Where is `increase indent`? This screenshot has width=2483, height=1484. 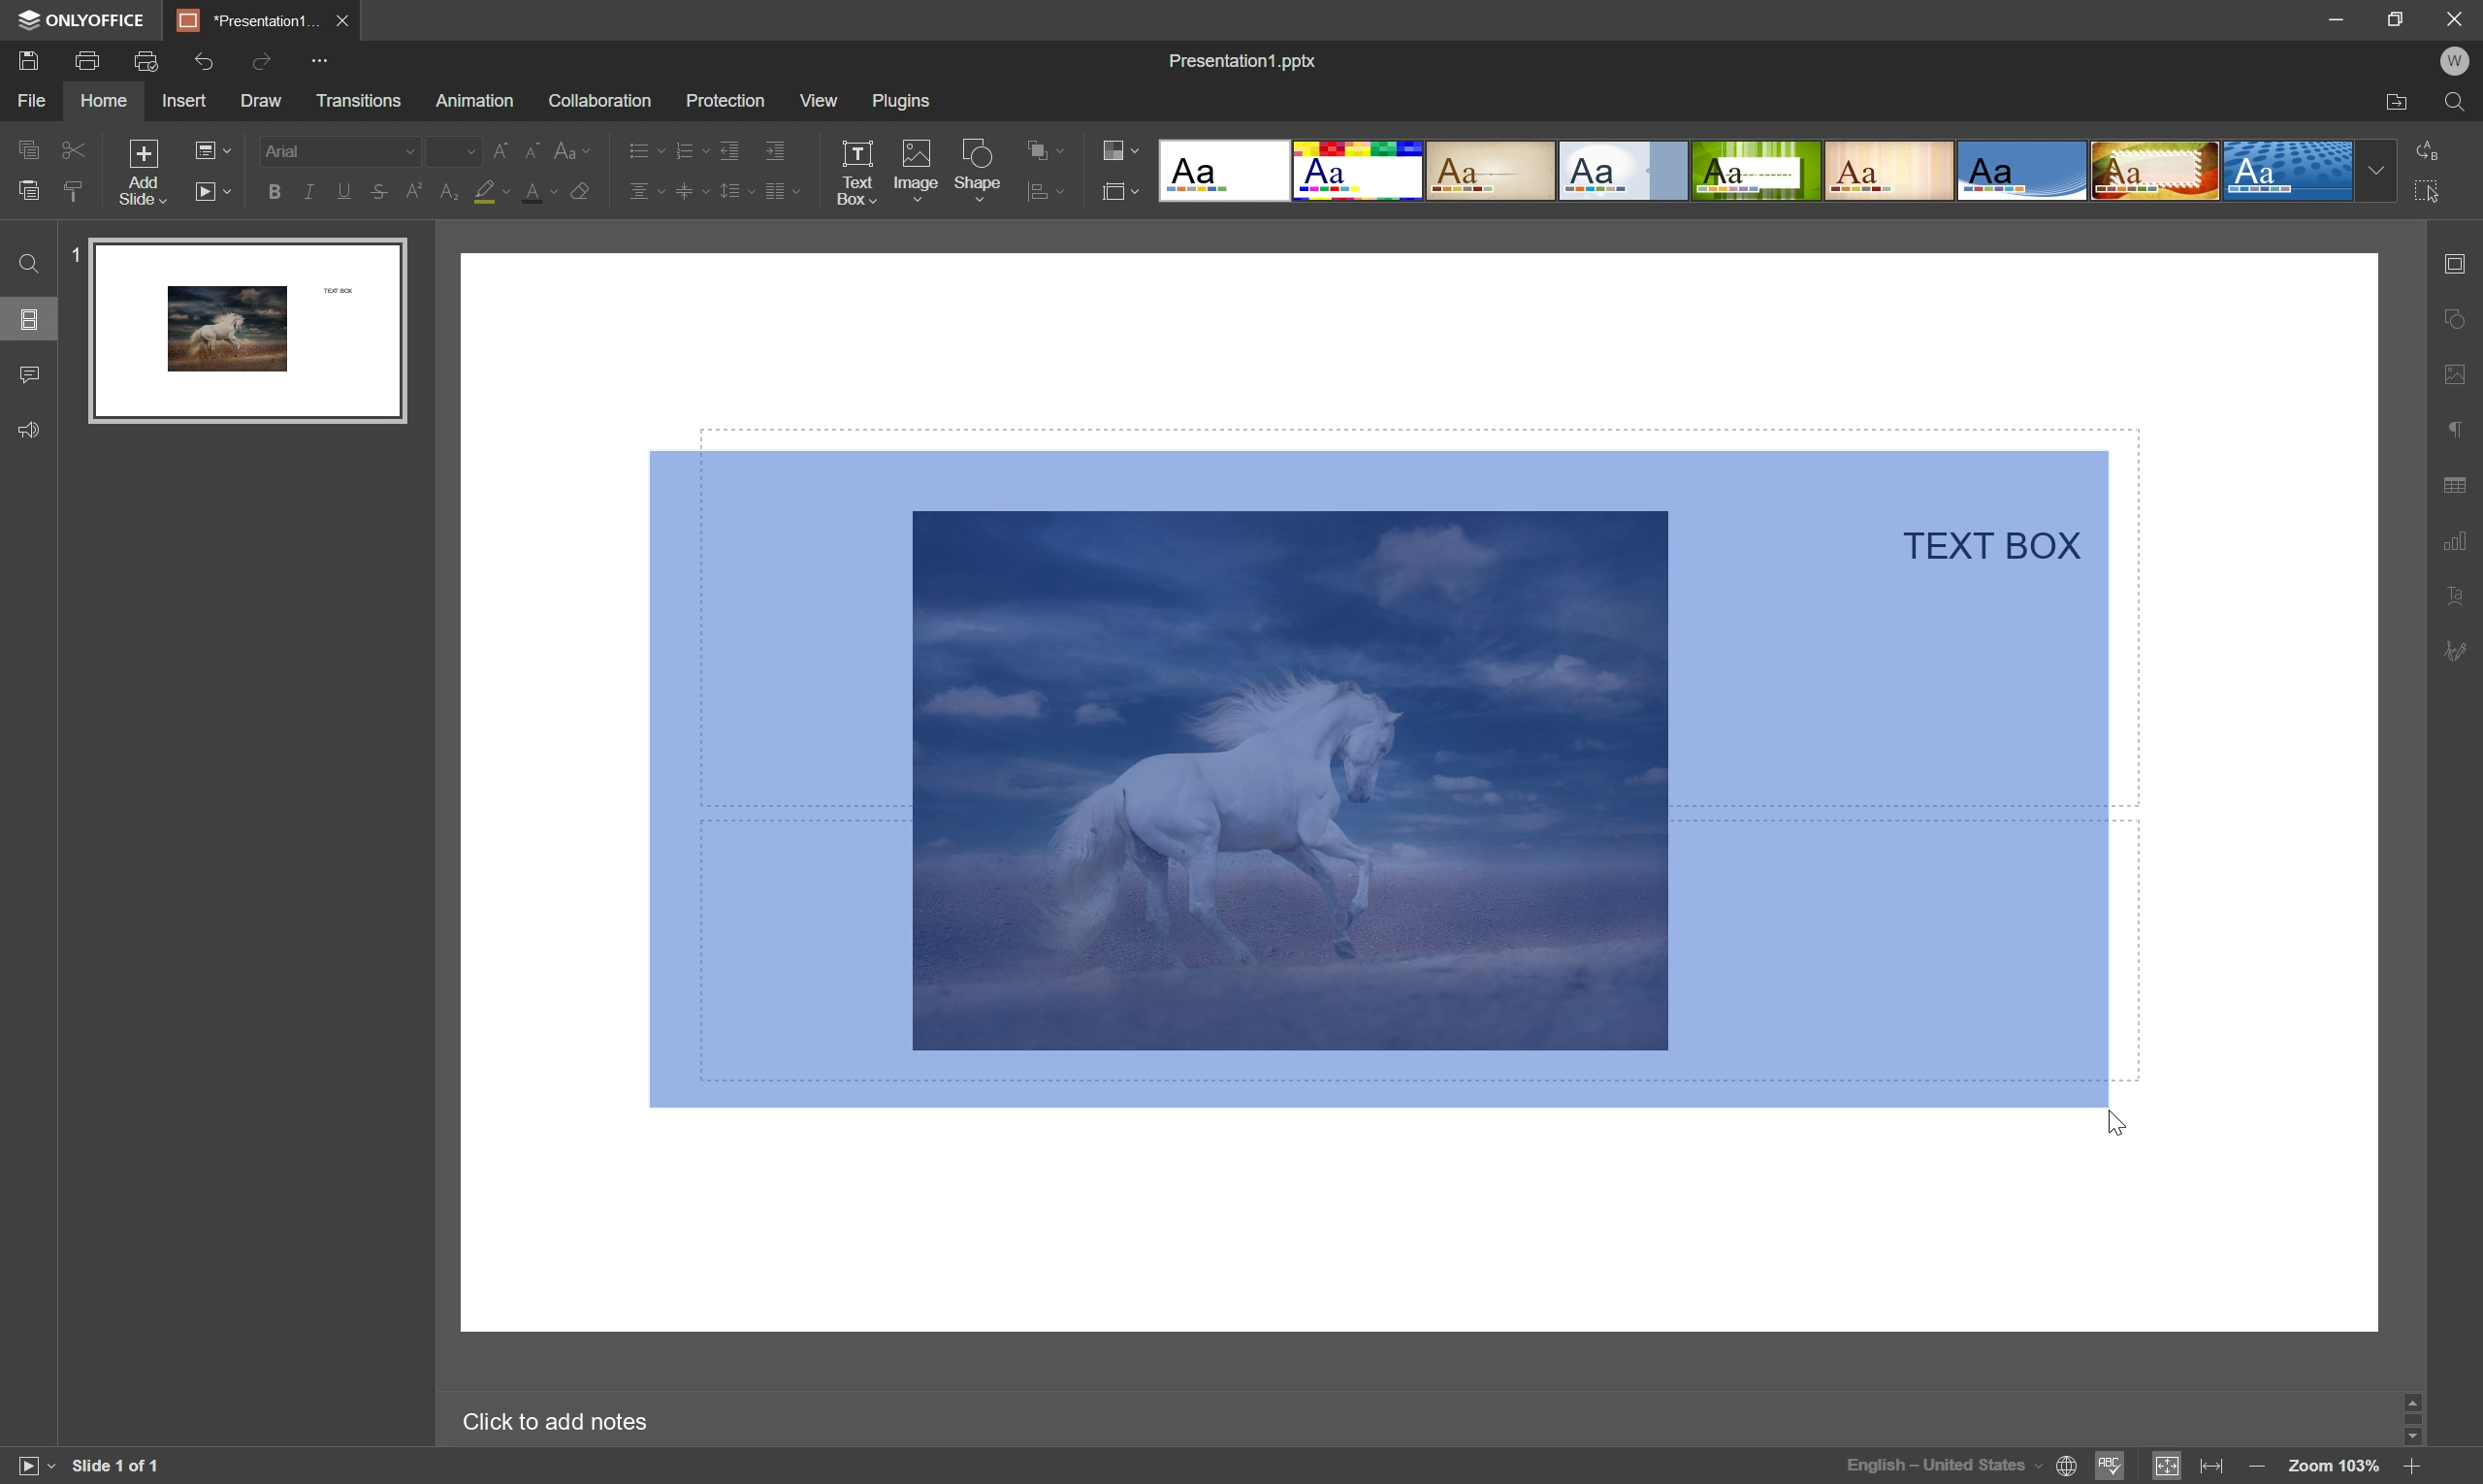 increase indent is located at coordinates (776, 151).